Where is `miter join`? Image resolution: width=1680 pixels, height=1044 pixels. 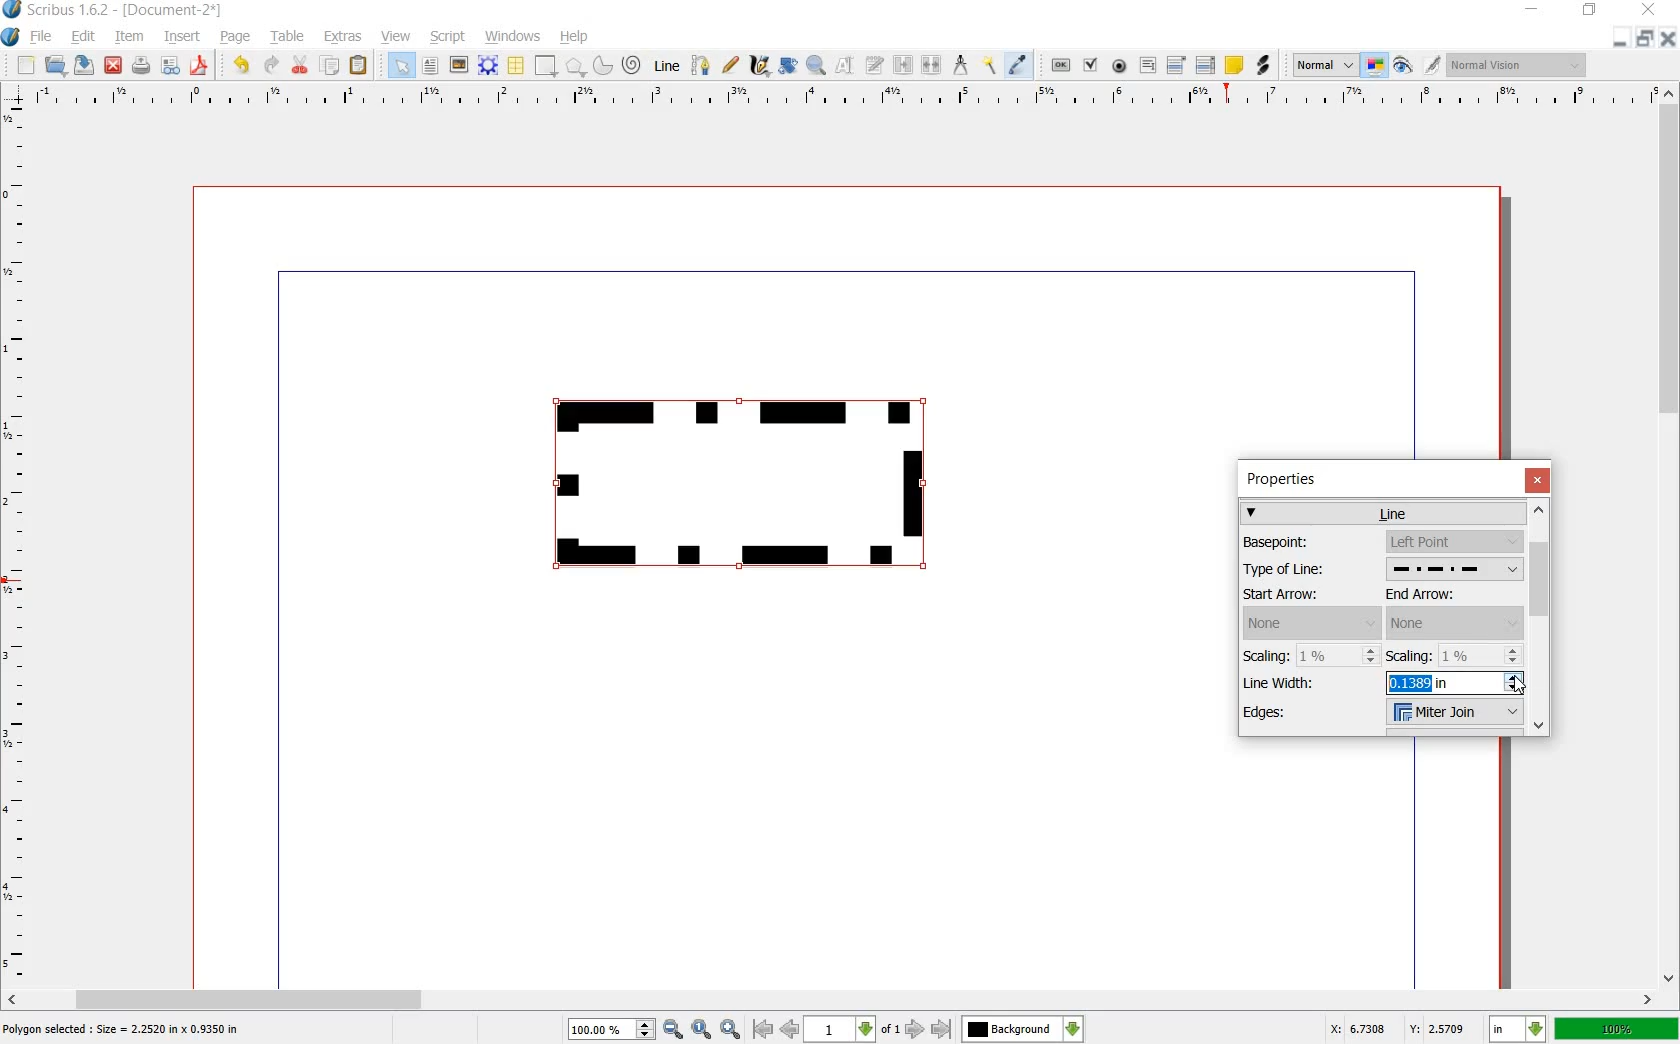
miter join is located at coordinates (1453, 714).